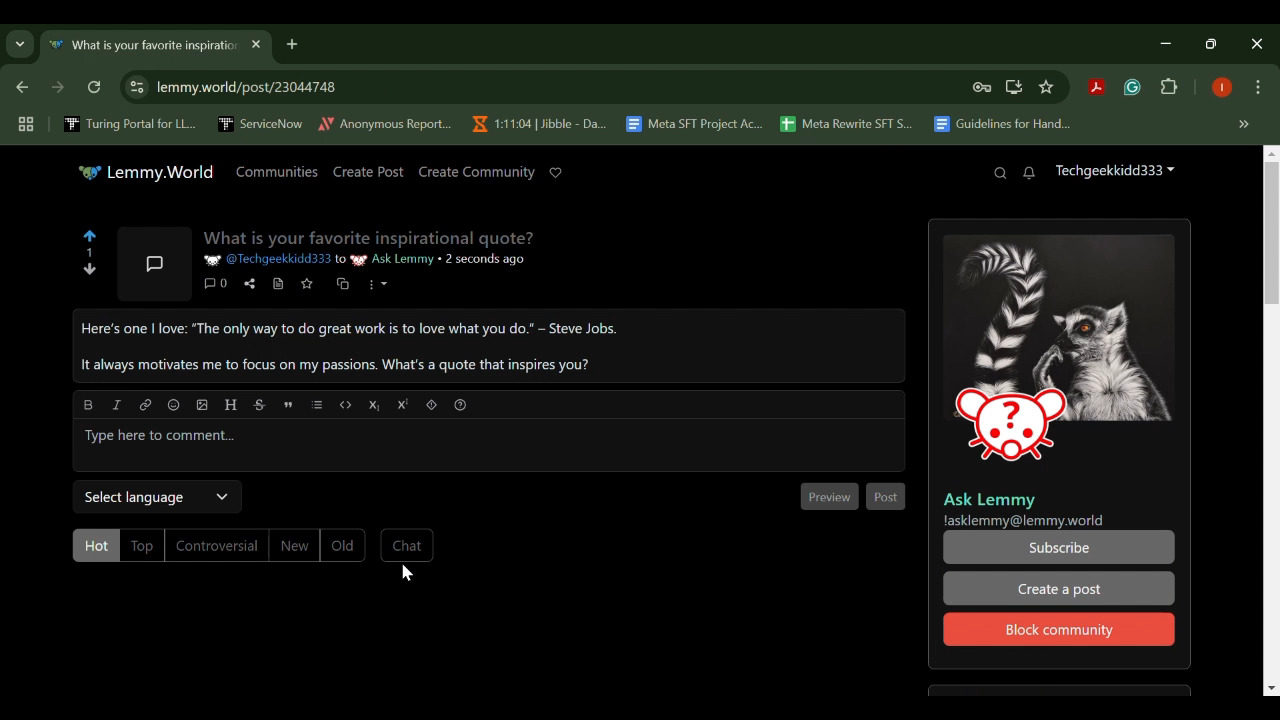  Describe the element at coordinates (1059, 547) in the screenshot. I see `Subscribe` at that location.